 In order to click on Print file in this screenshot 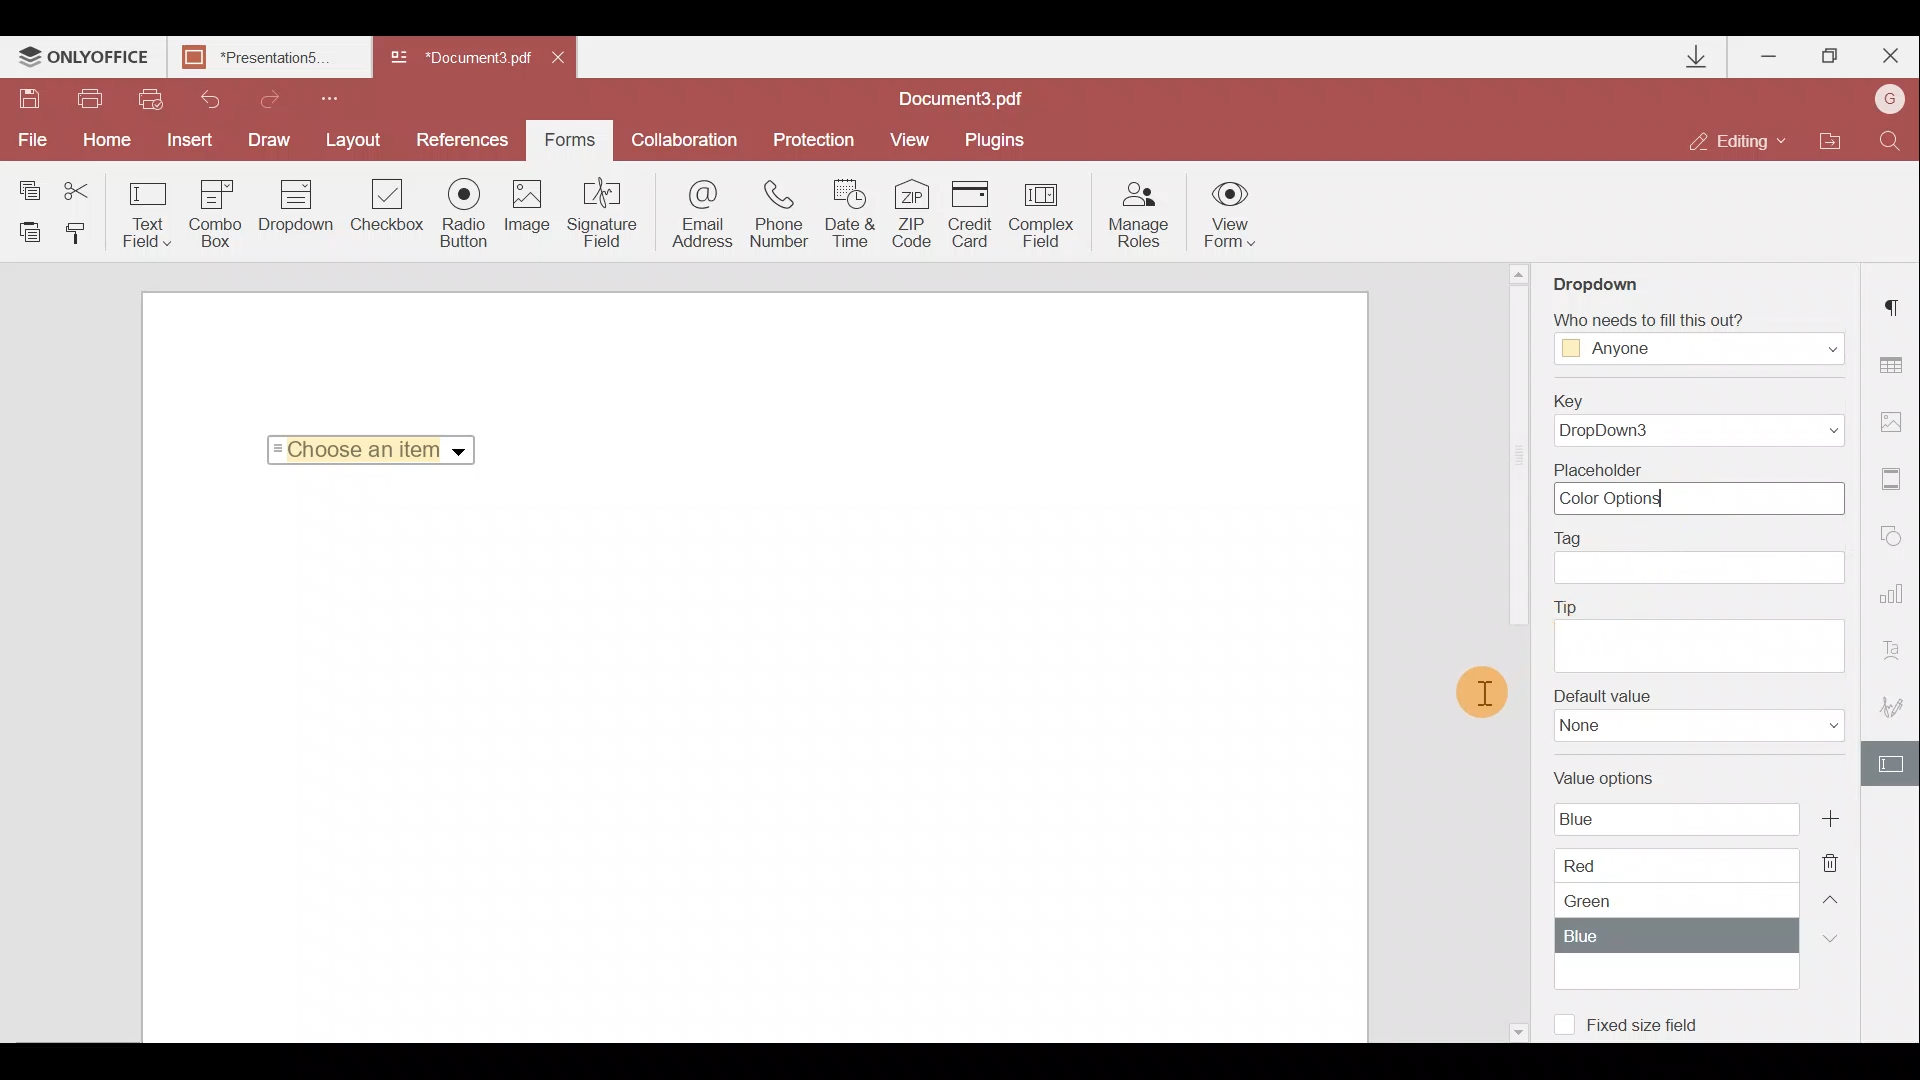, I will do `click(96, 99)`.